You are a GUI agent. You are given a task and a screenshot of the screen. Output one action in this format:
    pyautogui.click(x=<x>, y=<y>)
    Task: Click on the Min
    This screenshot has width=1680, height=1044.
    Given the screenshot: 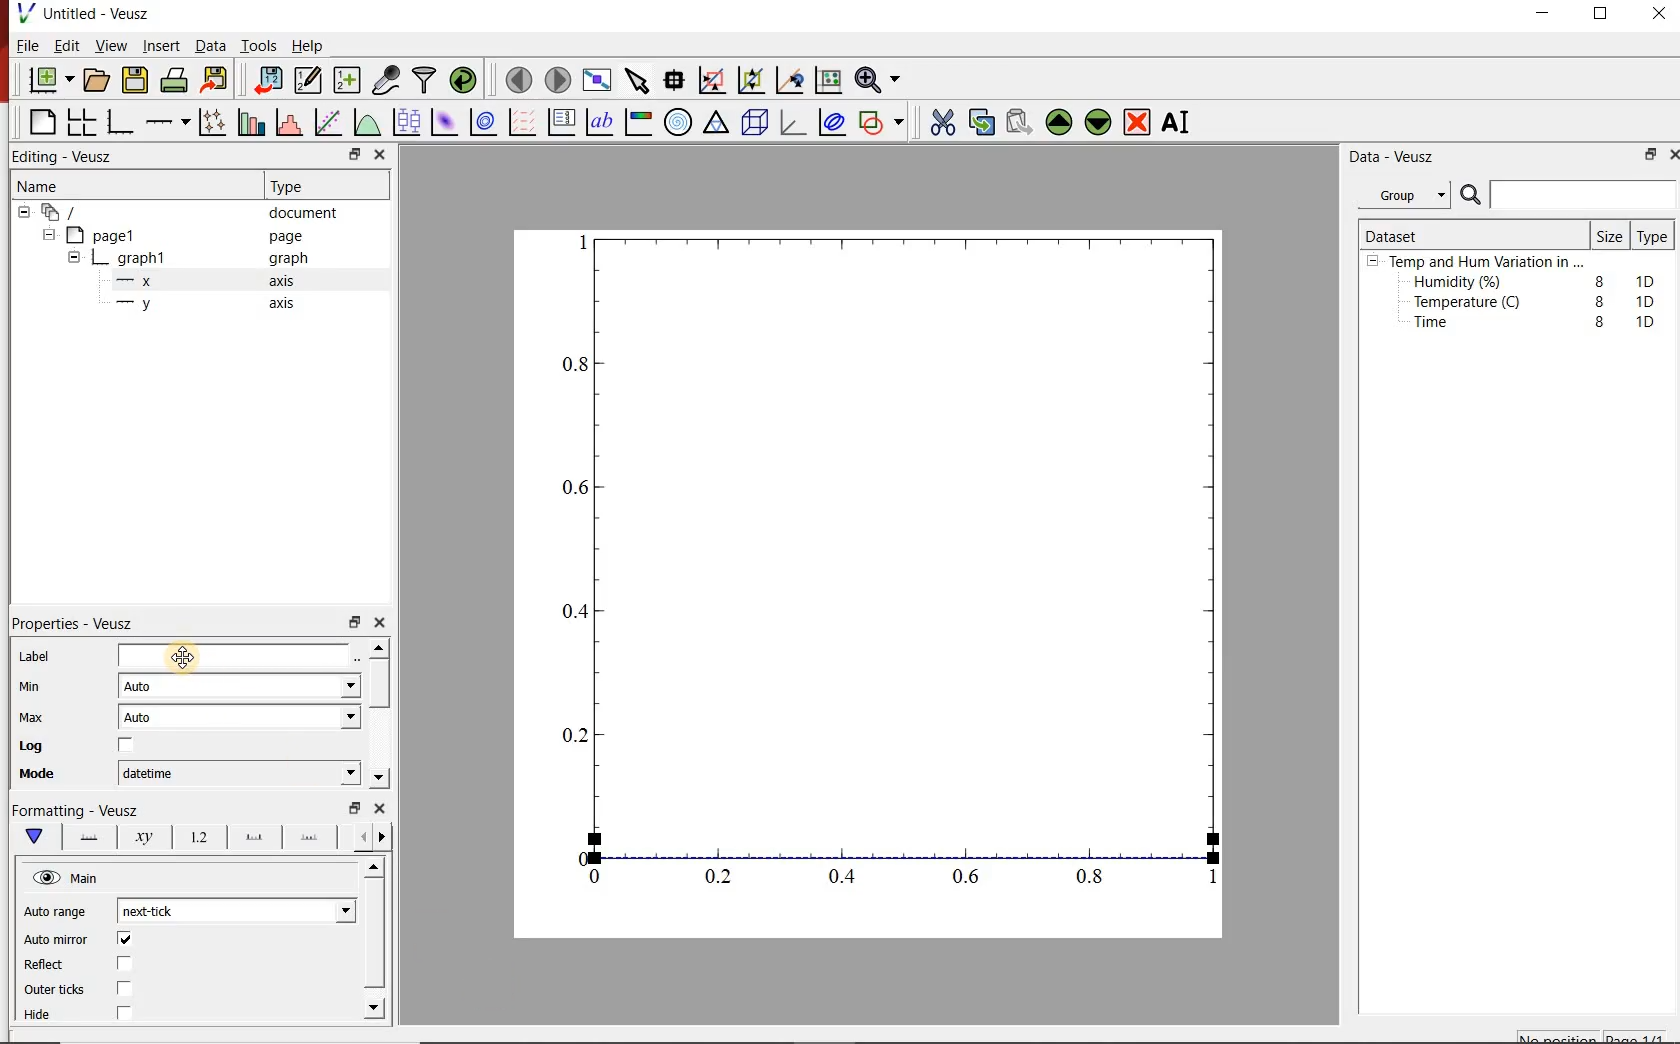 What is the action you would take?
    pyautogui.click(x=44, y=685)
    